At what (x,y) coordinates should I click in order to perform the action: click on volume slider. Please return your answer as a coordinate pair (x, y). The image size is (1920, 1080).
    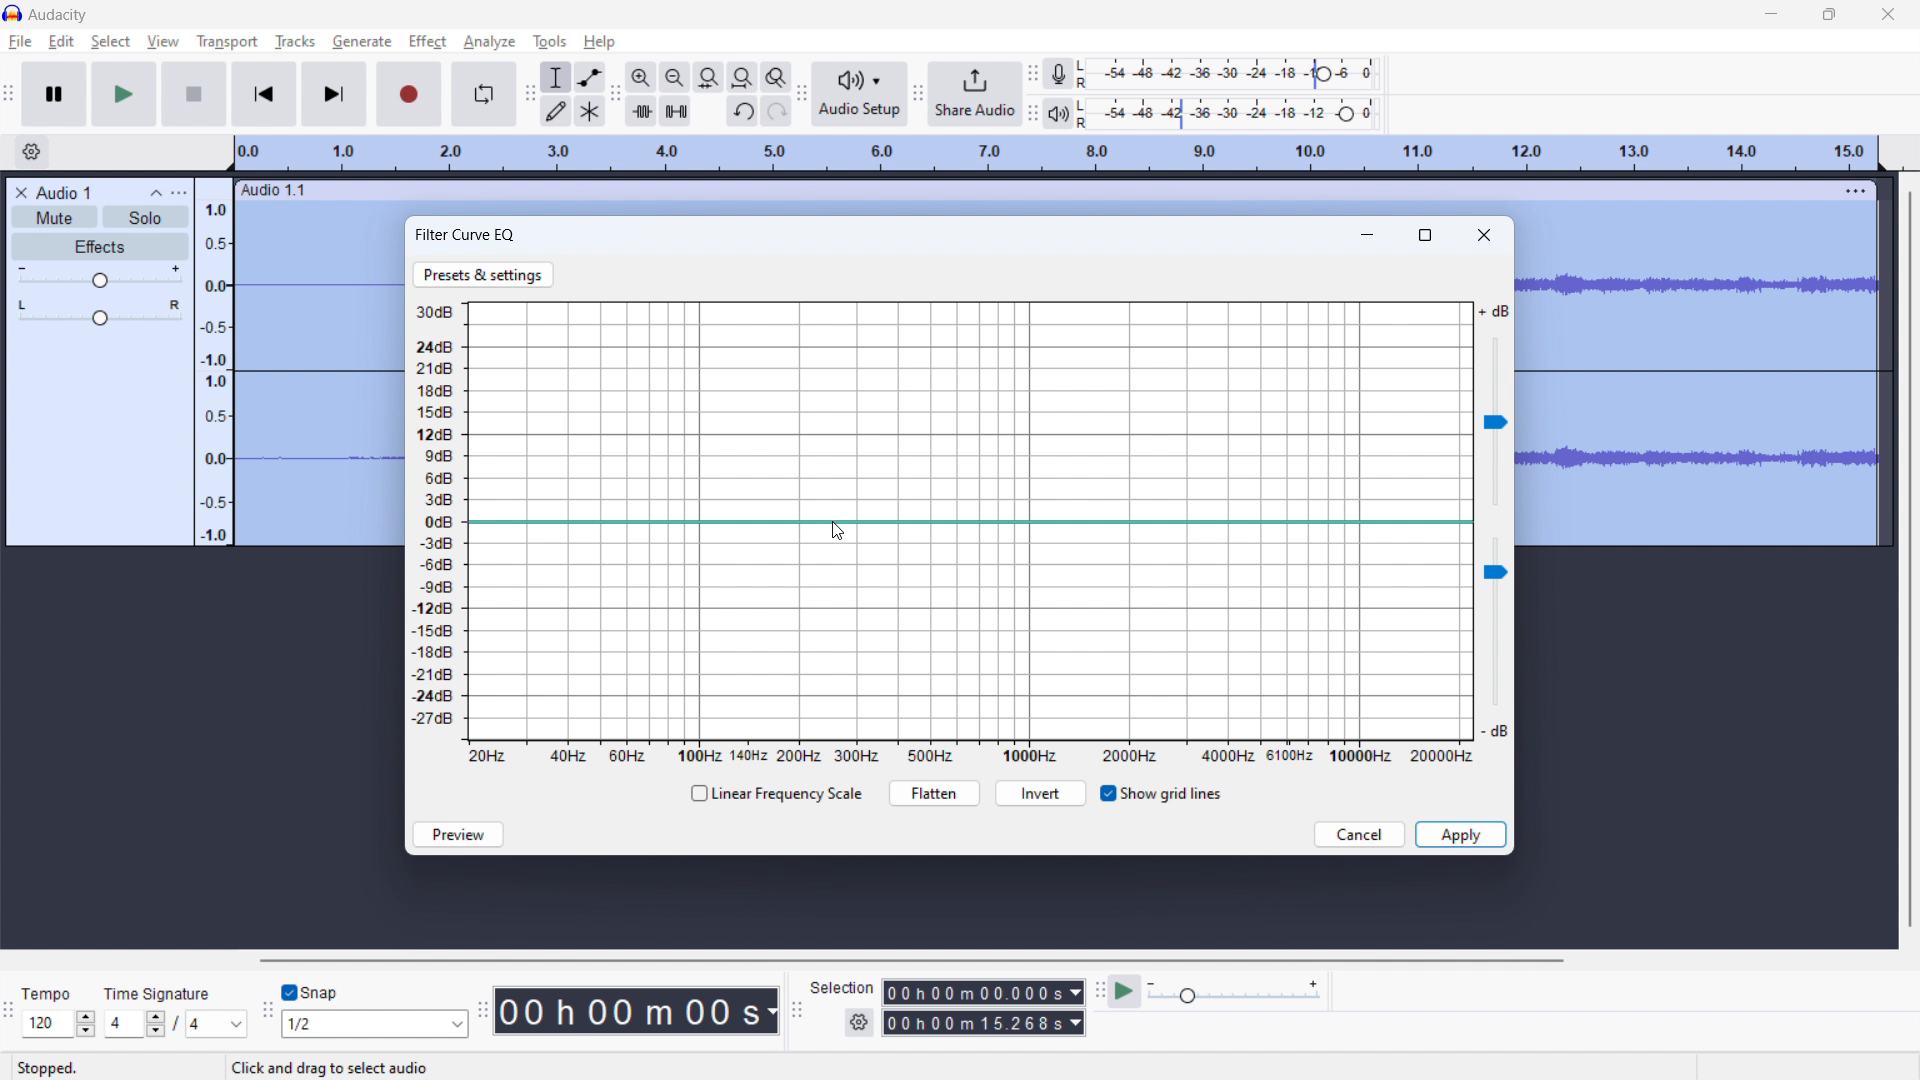
    Looking at the image, I should click on (1495, 406).